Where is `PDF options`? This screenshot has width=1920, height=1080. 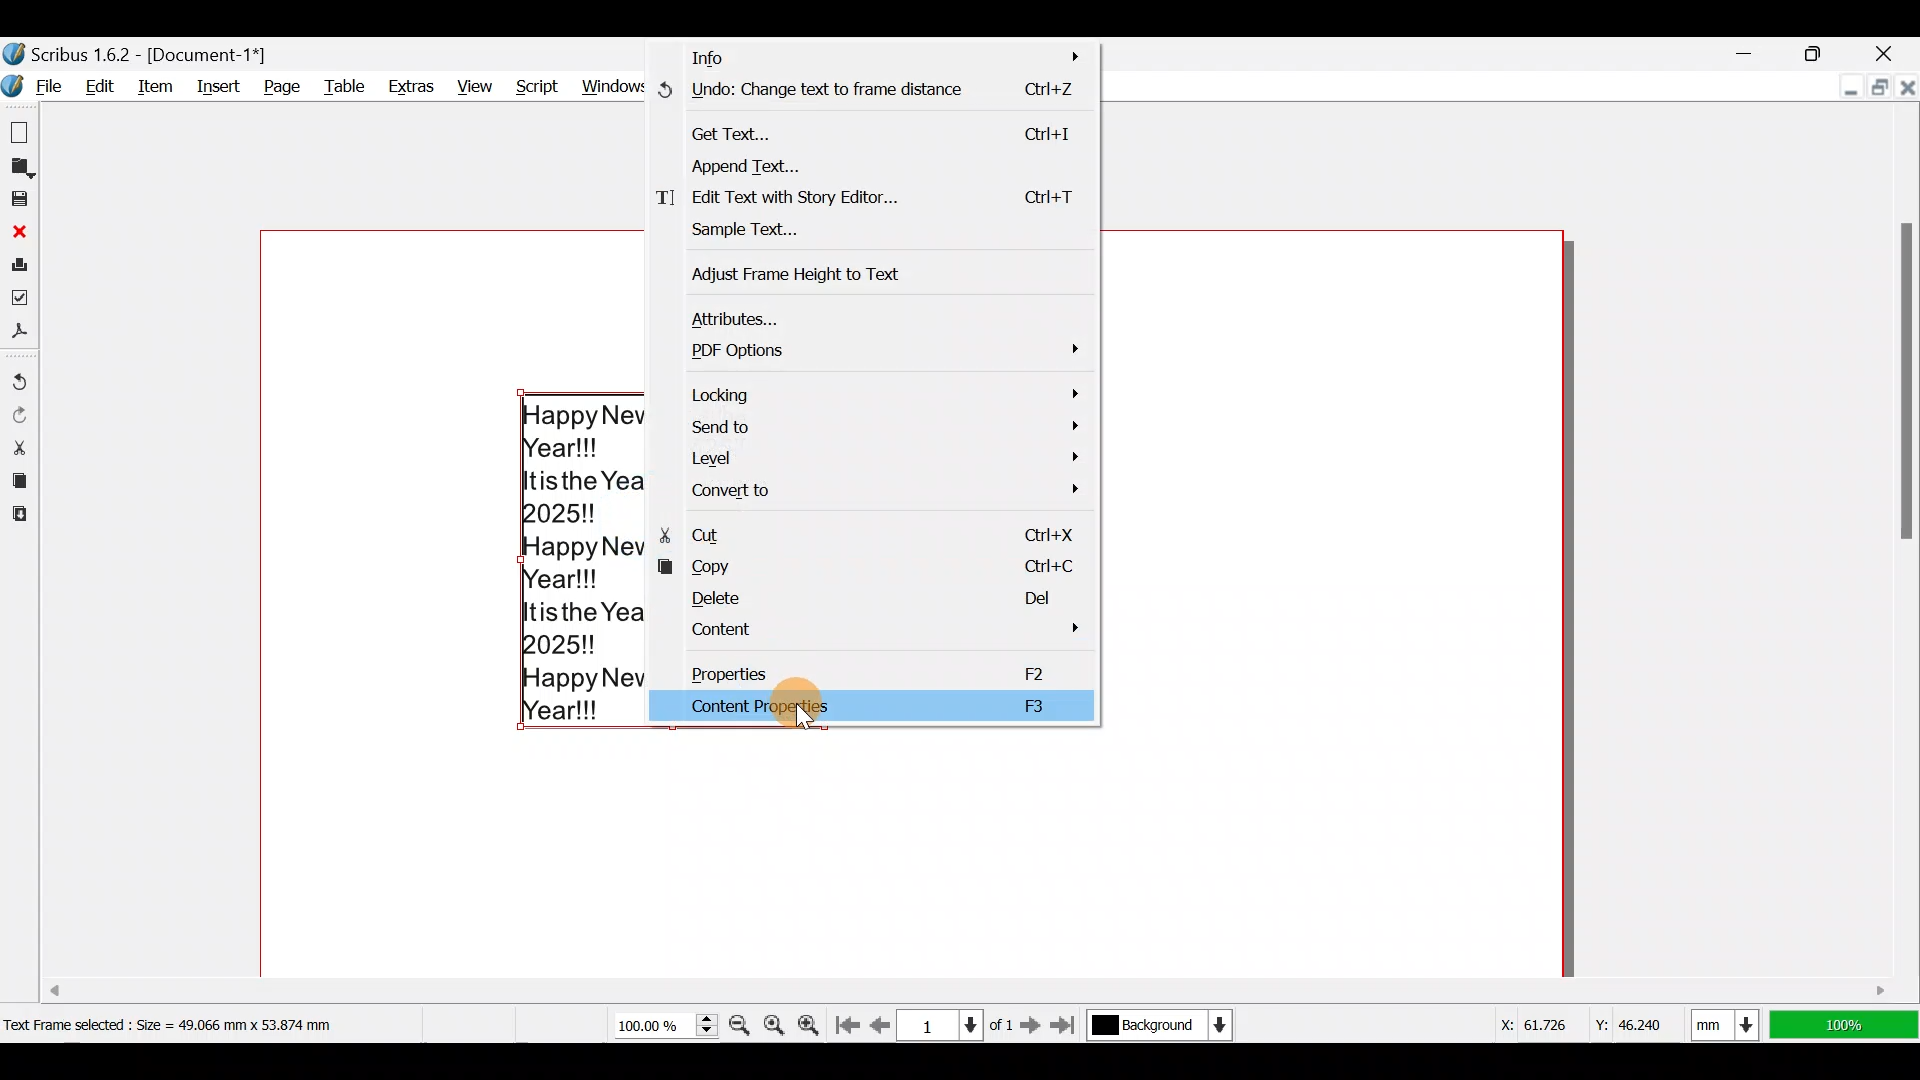
PDF options is located at coordinates (889, 349).